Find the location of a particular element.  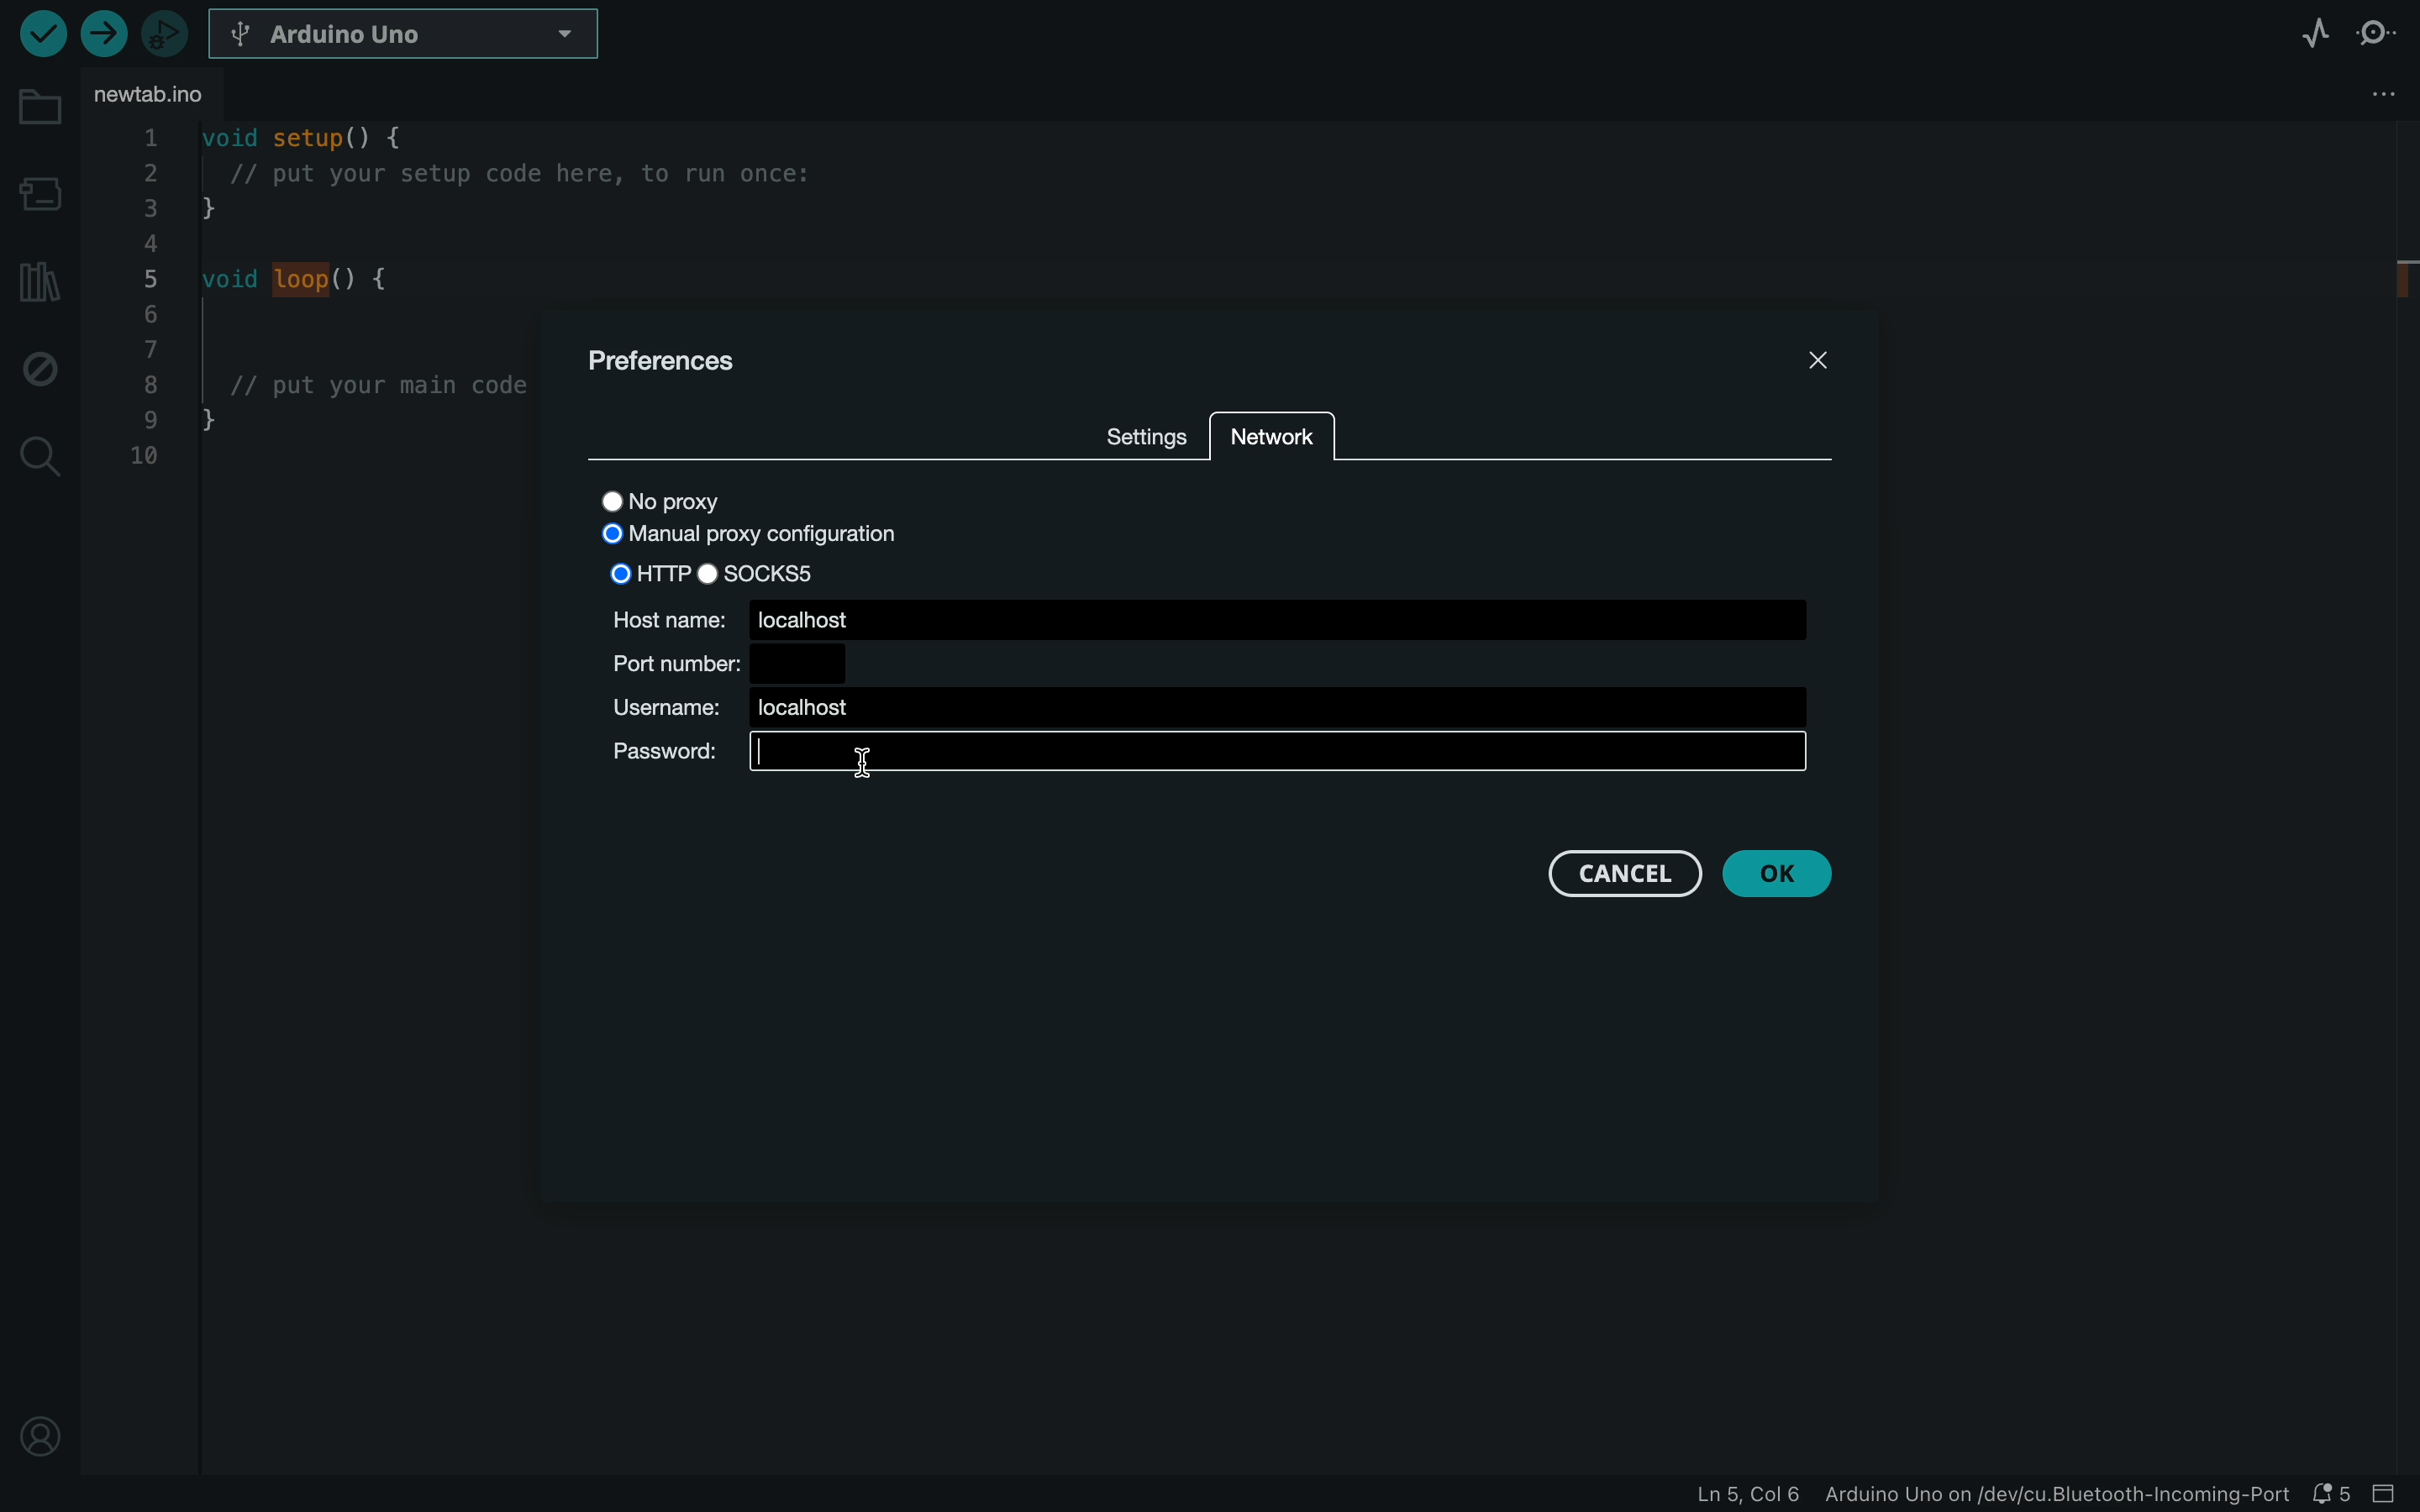

HTTP  is located at coordinates (648, 572).